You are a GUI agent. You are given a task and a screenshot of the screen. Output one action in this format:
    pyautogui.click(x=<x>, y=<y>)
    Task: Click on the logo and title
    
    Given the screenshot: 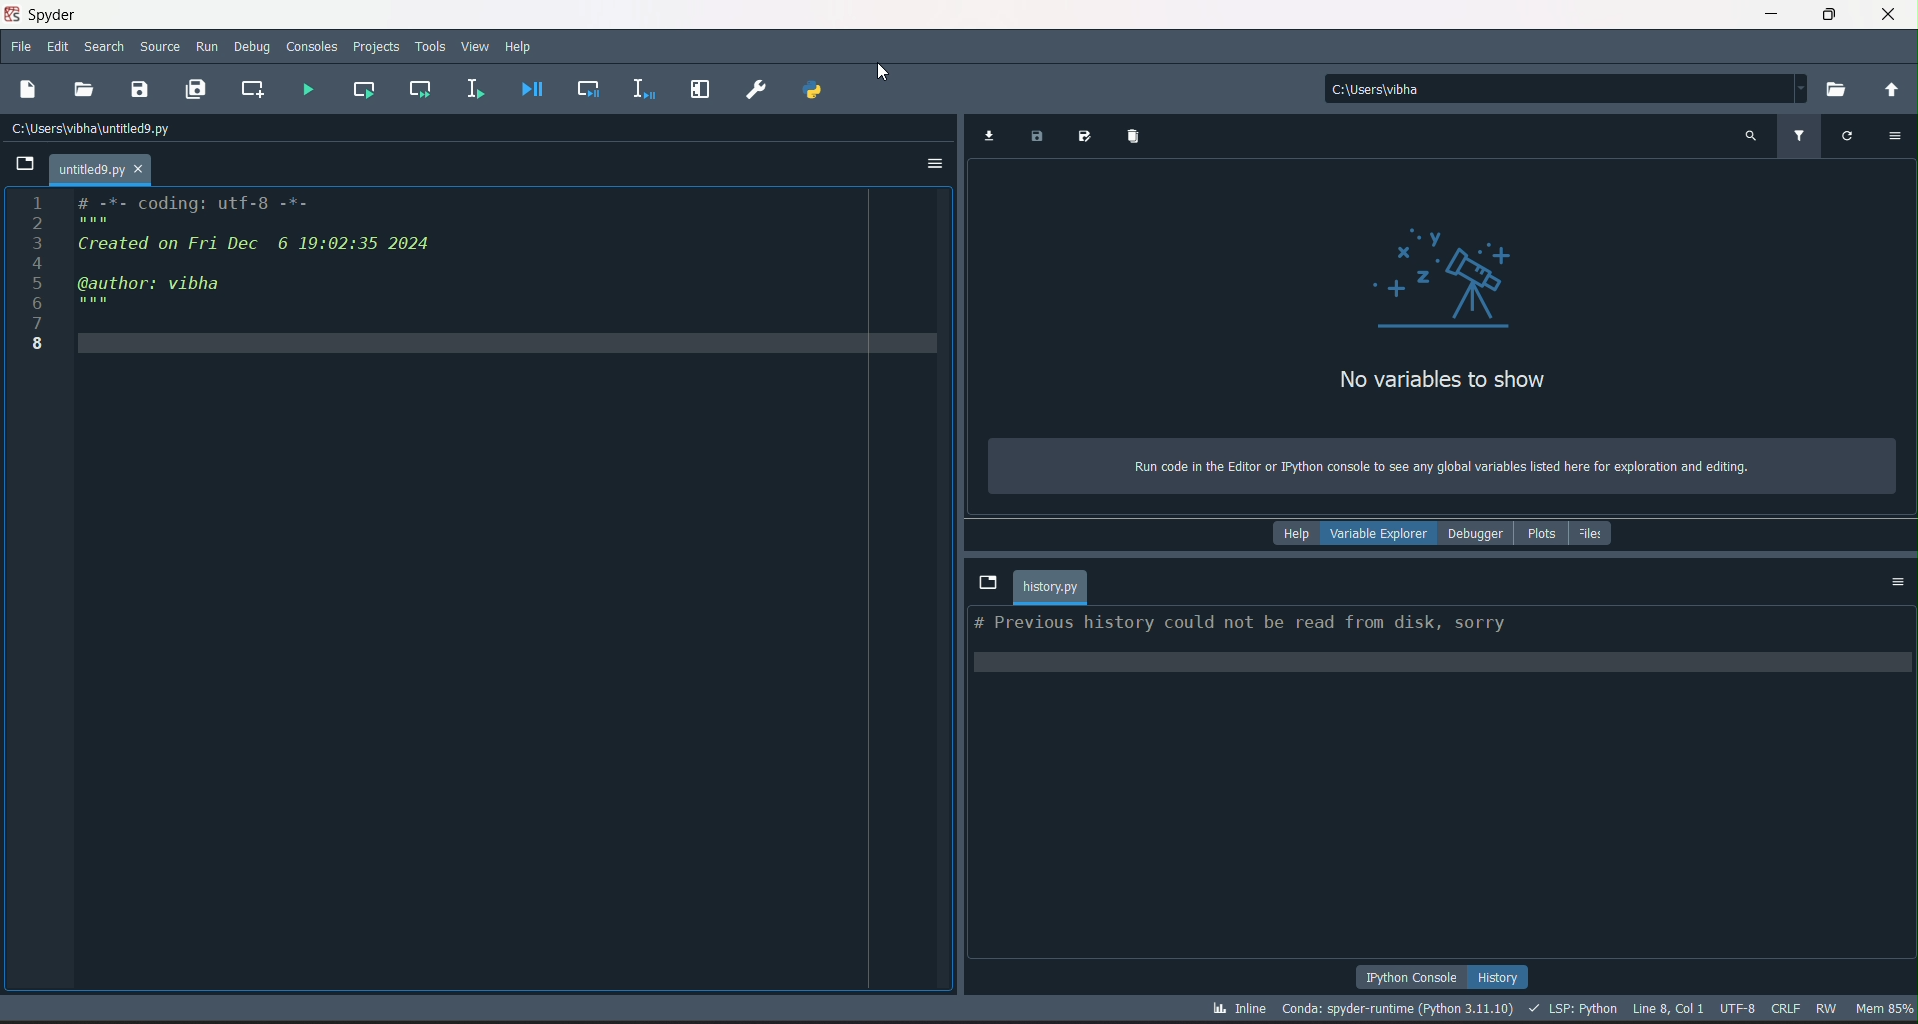 What is the action you would take?
    pyautogui.click(x=45, y=15)
    